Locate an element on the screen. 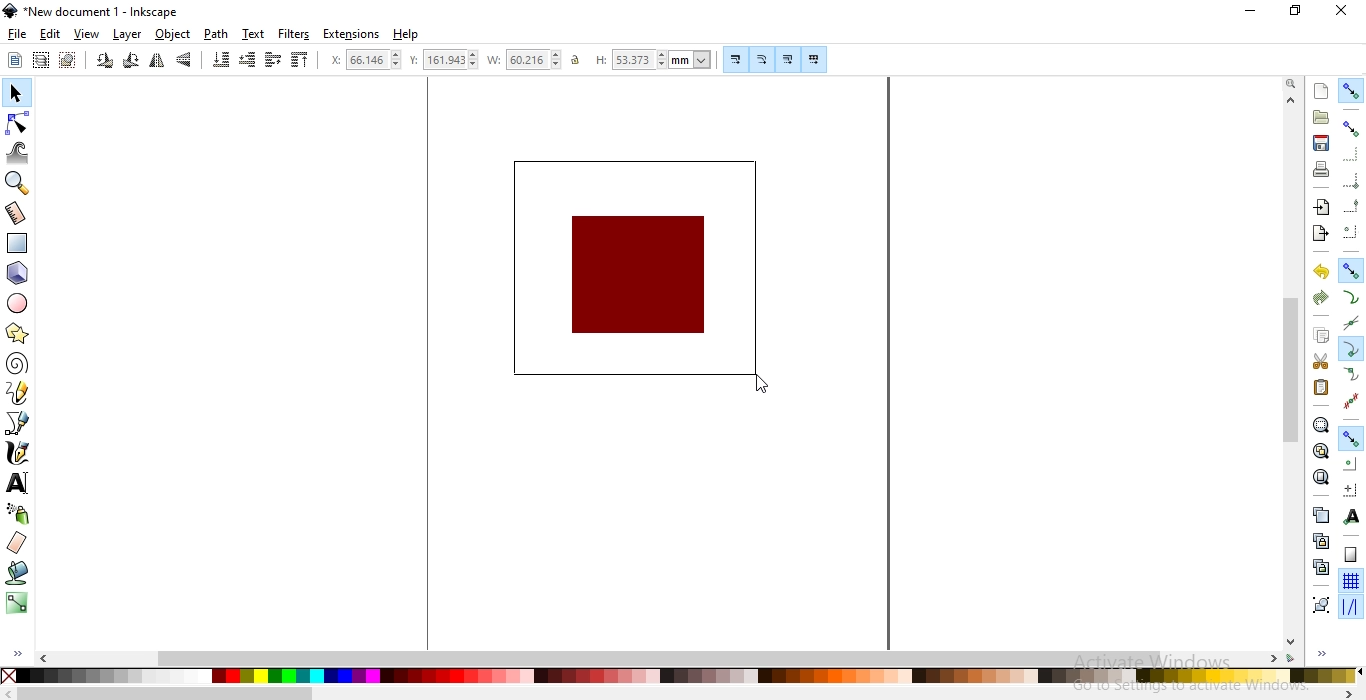  vertical coordinate of selection is located at coordinates (414, 60).